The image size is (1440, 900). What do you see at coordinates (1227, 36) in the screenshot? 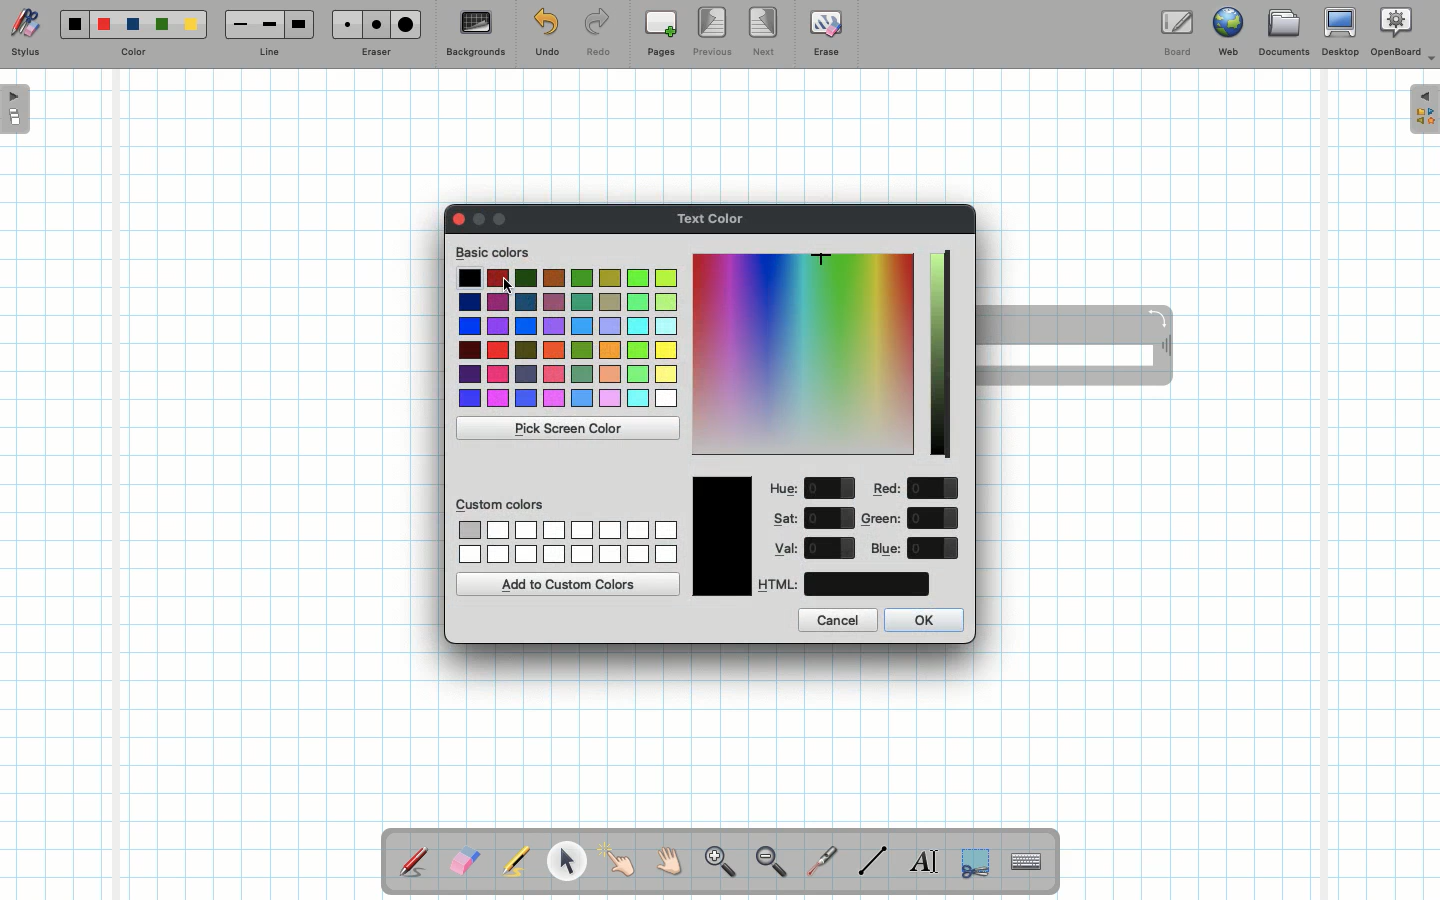
I see `Web` at bounding box center [1227, 36].